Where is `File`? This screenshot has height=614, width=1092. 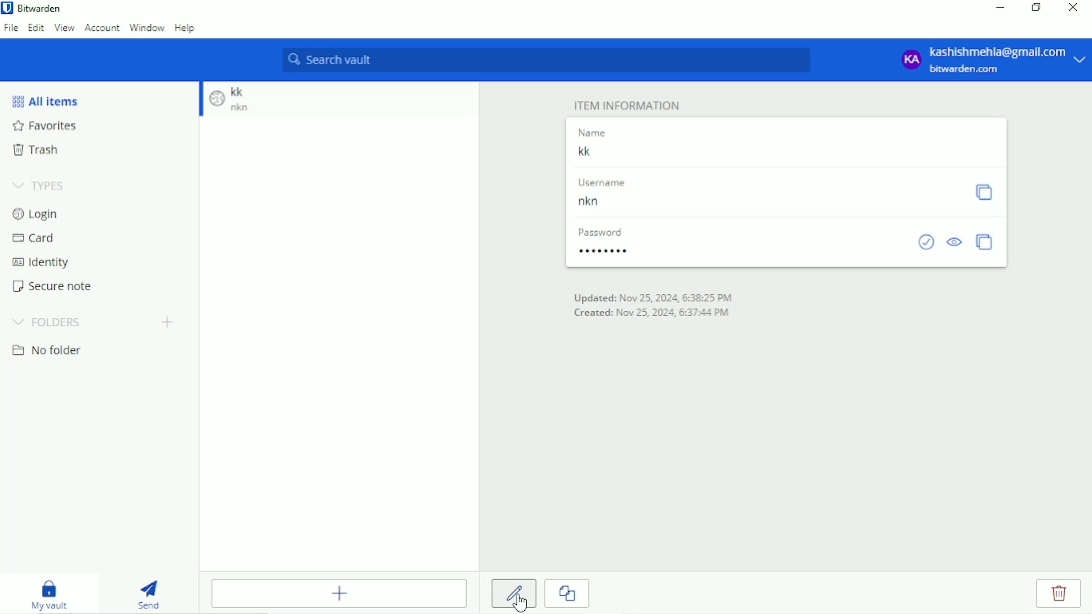
File is located at coordinates (12, 28).